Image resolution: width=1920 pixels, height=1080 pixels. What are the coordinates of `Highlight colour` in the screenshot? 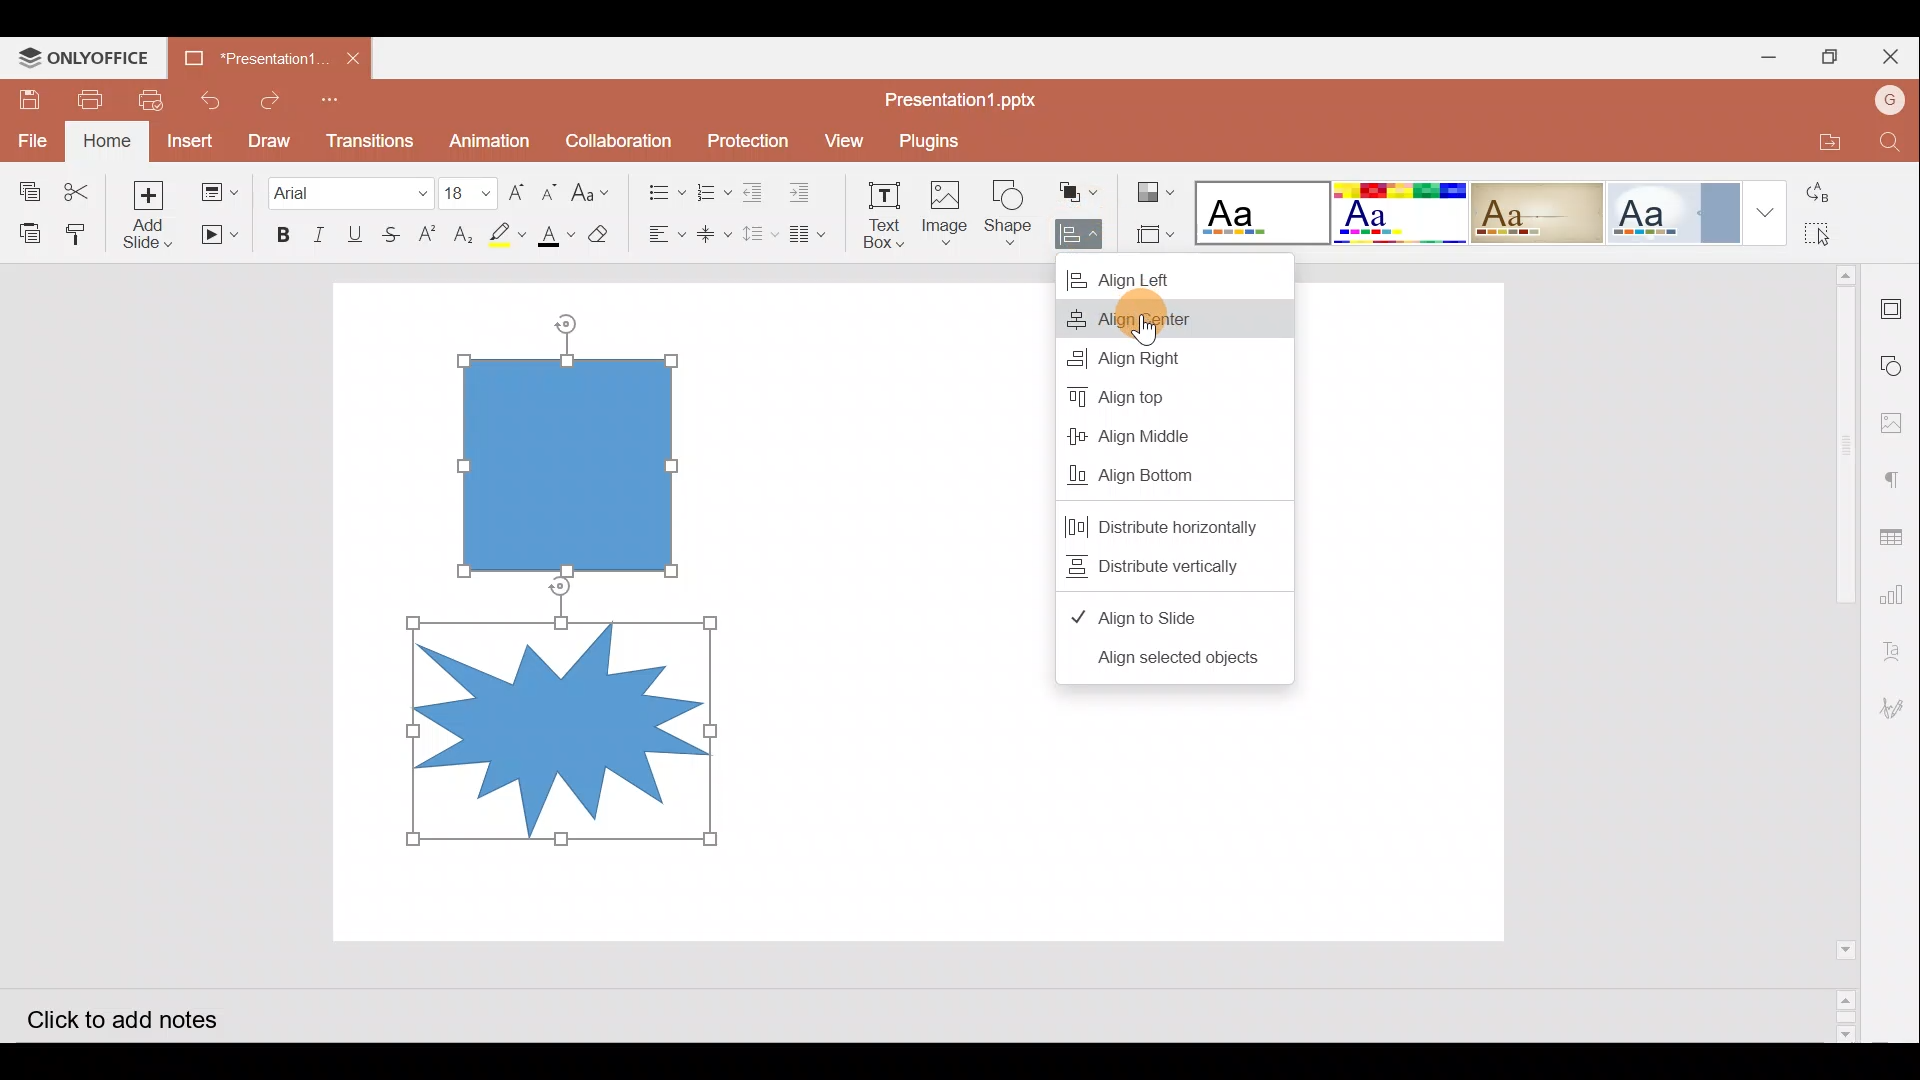 It's located at (511, 232).